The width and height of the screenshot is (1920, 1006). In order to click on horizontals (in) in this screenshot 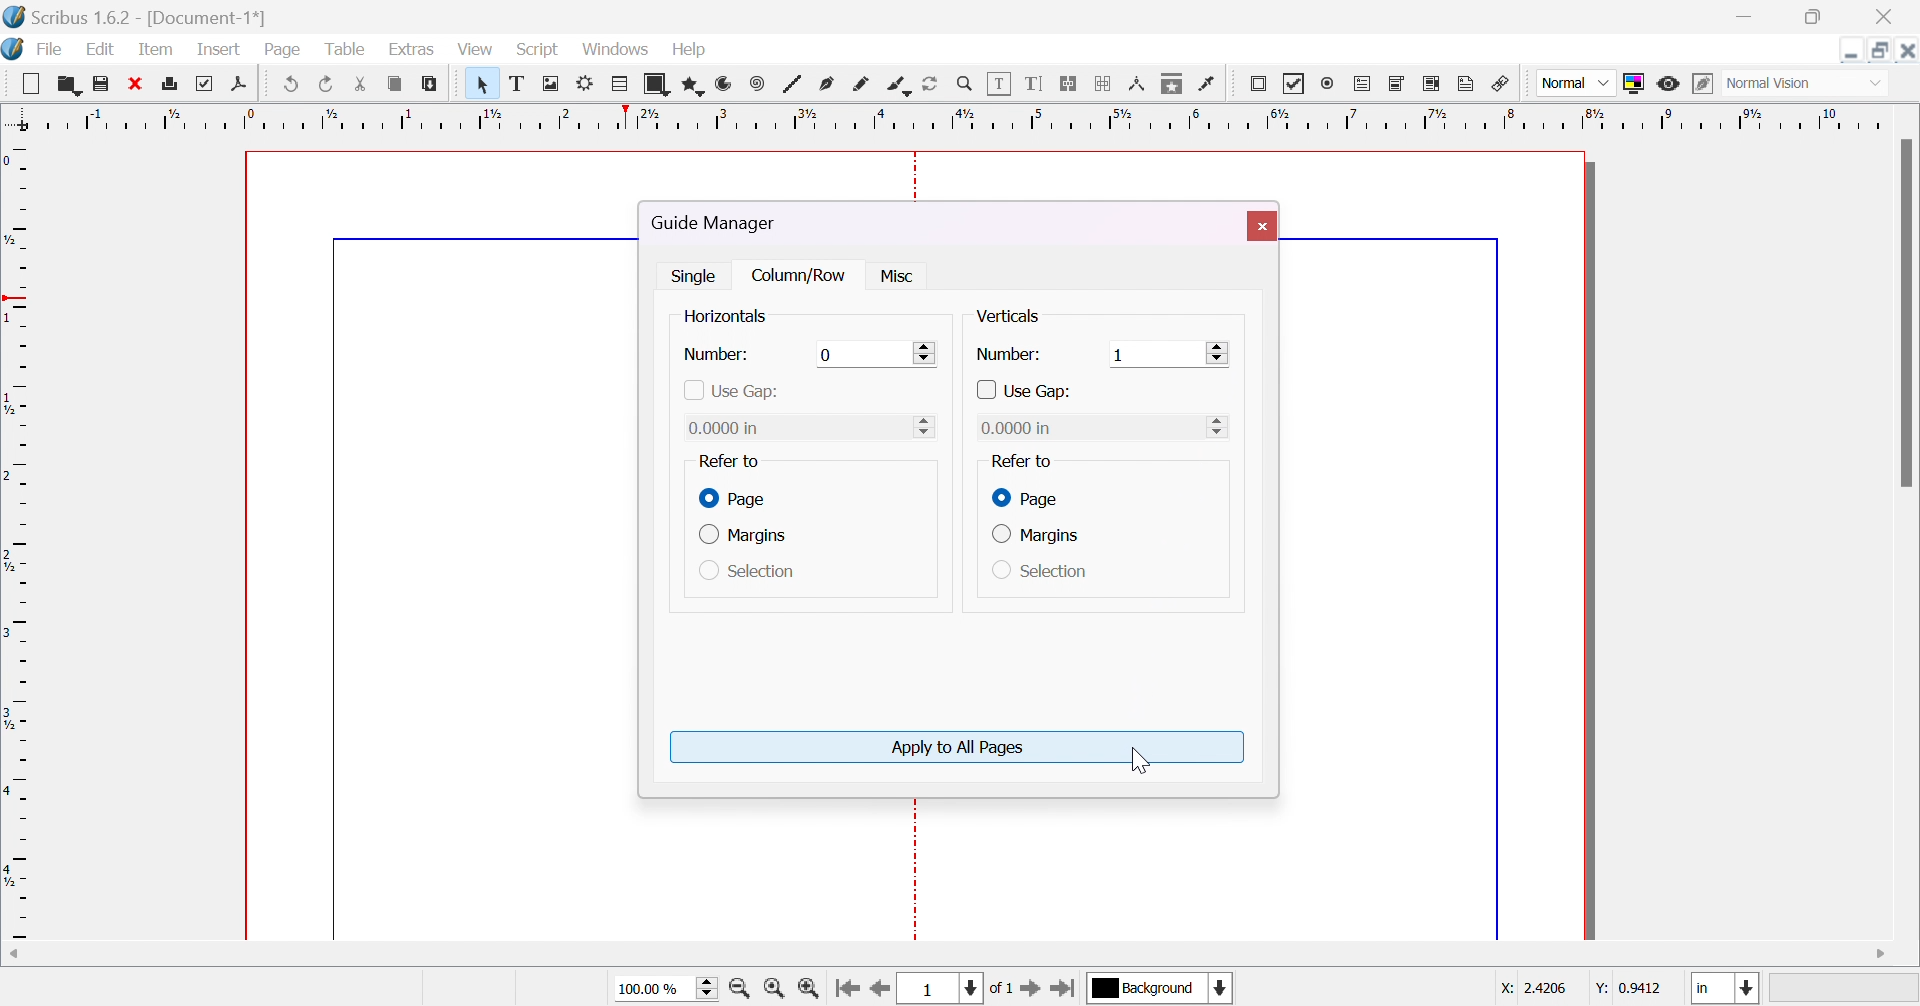, I will do `click(741, 318)`.